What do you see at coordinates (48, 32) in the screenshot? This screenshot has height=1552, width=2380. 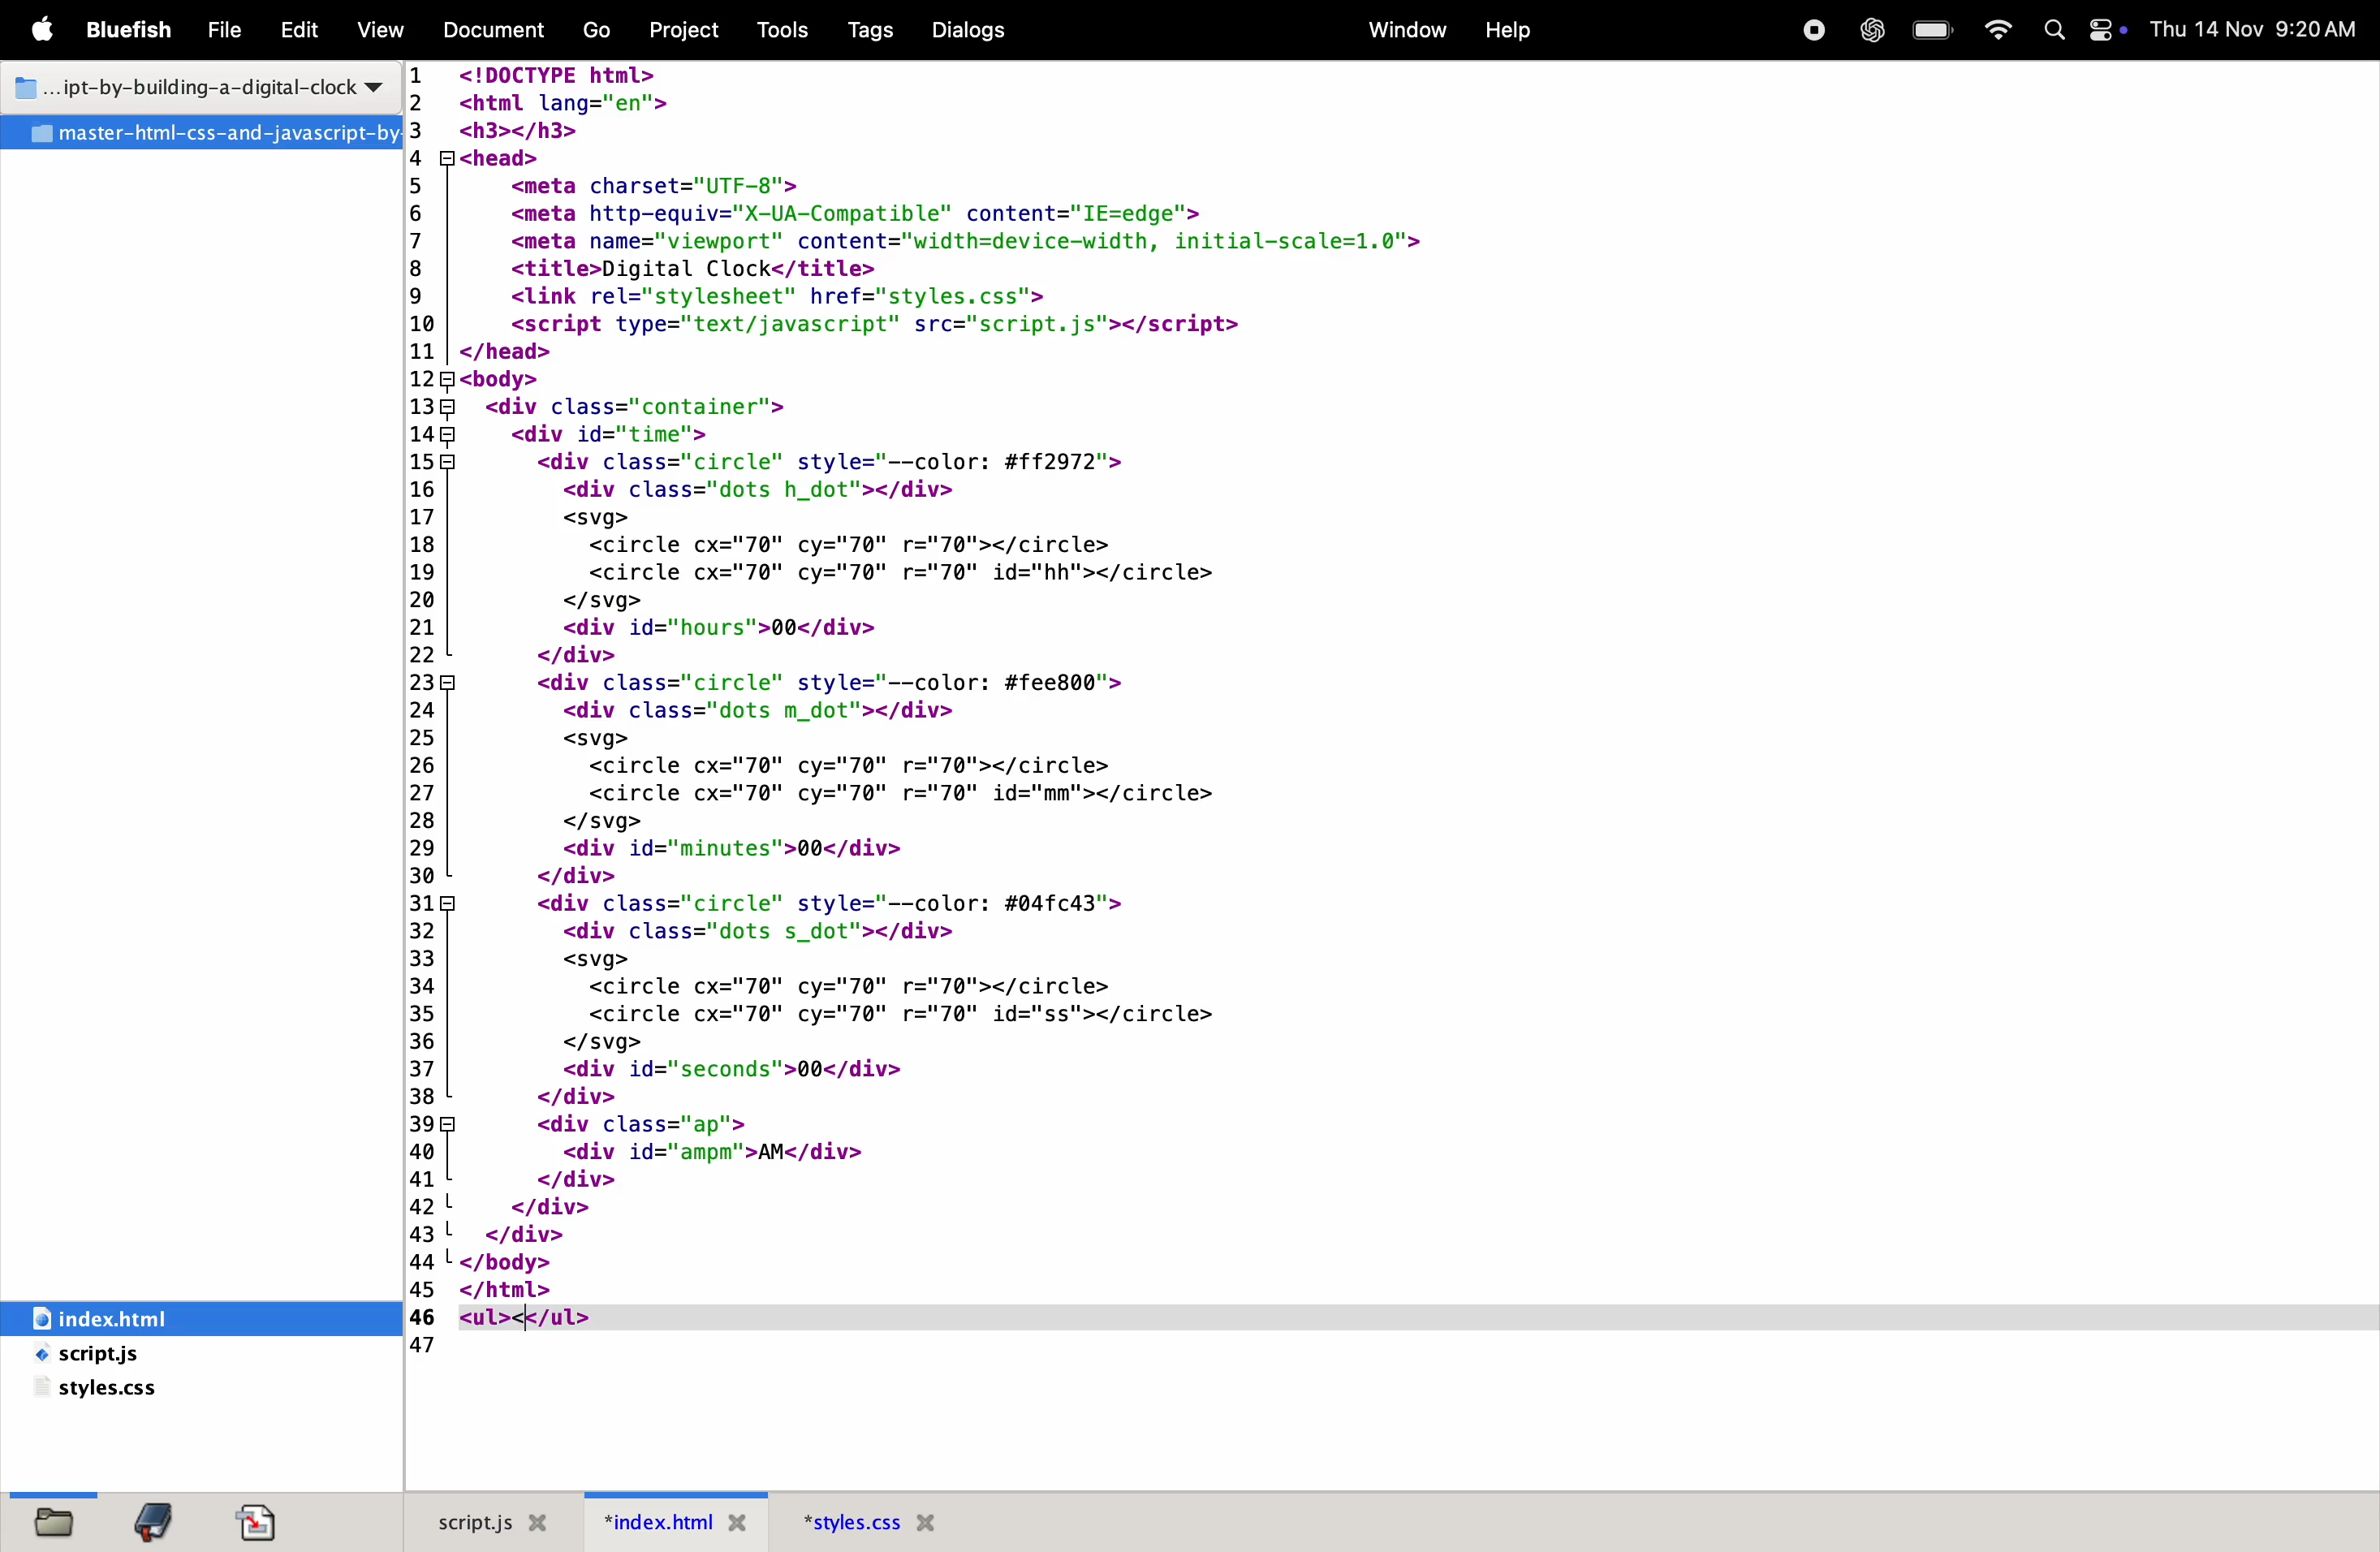 I see `apple menu` at bounding box center [48, 32].